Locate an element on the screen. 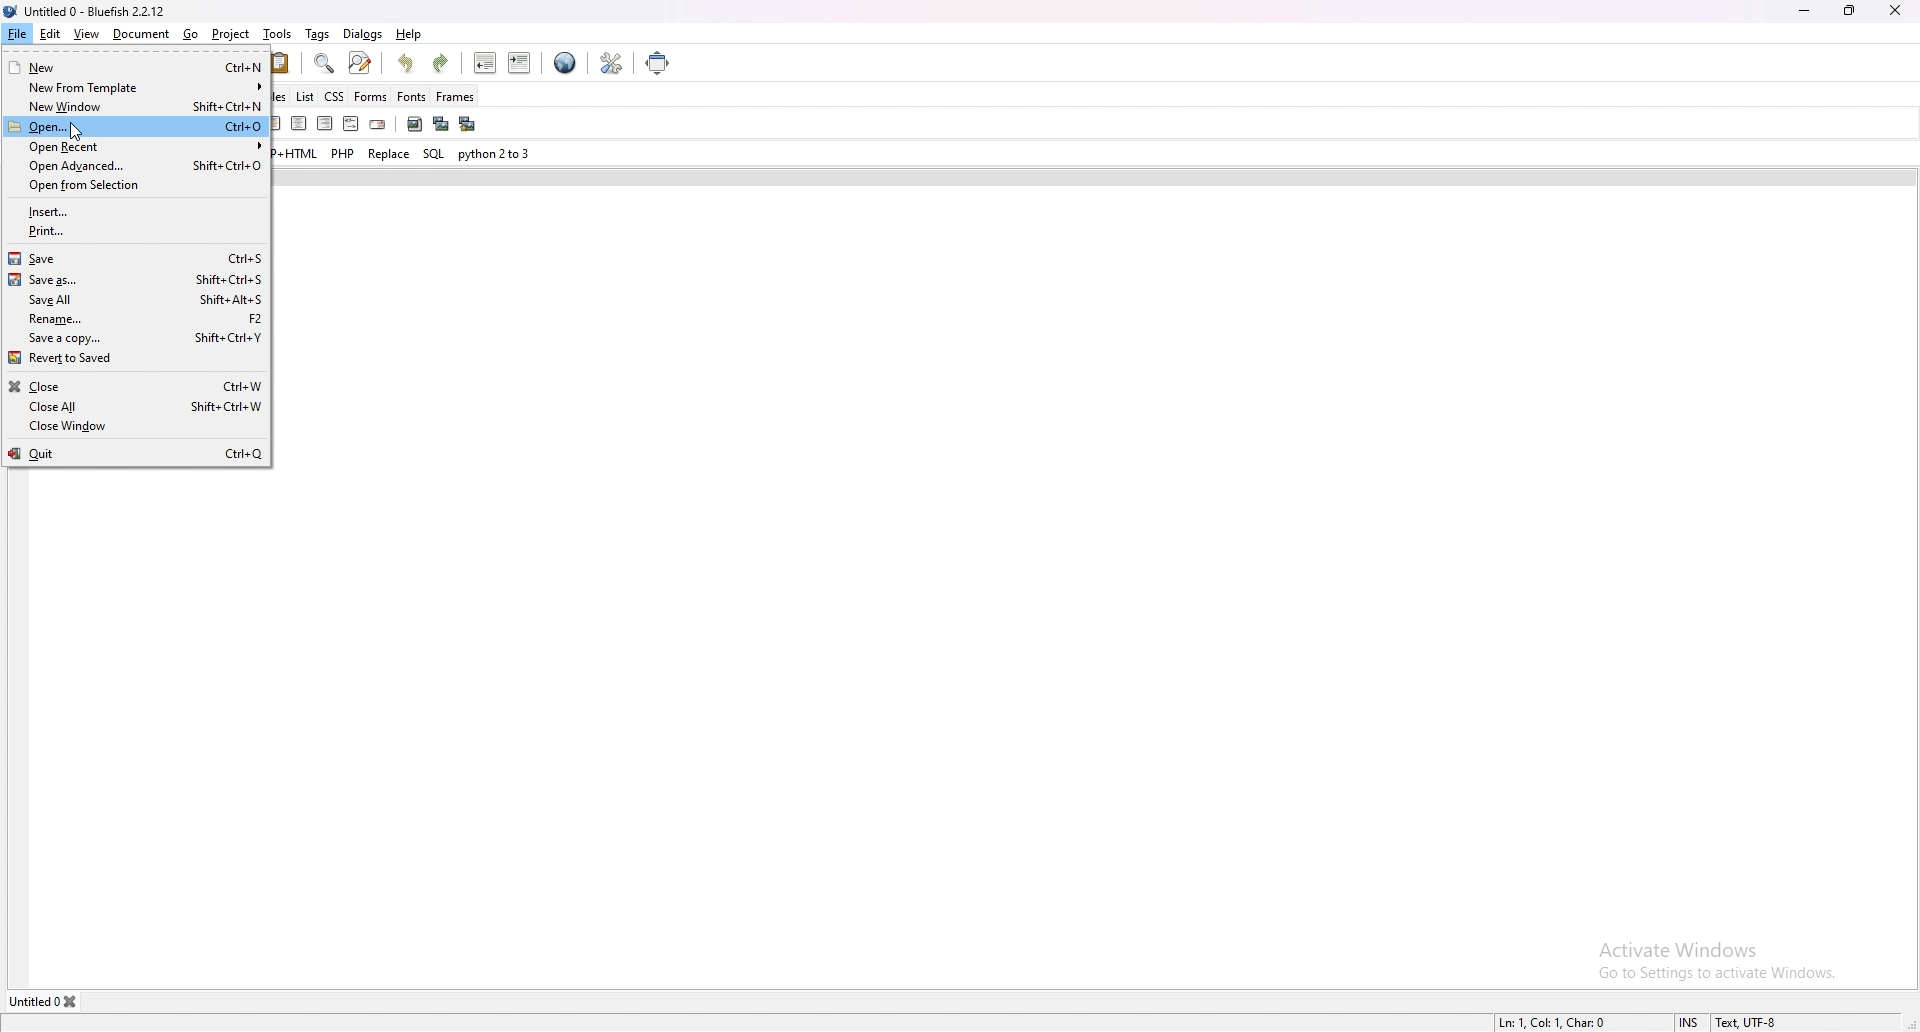 The width and height of the screenshot is (1920, 1032). tools is located at coordinates (278, 35).